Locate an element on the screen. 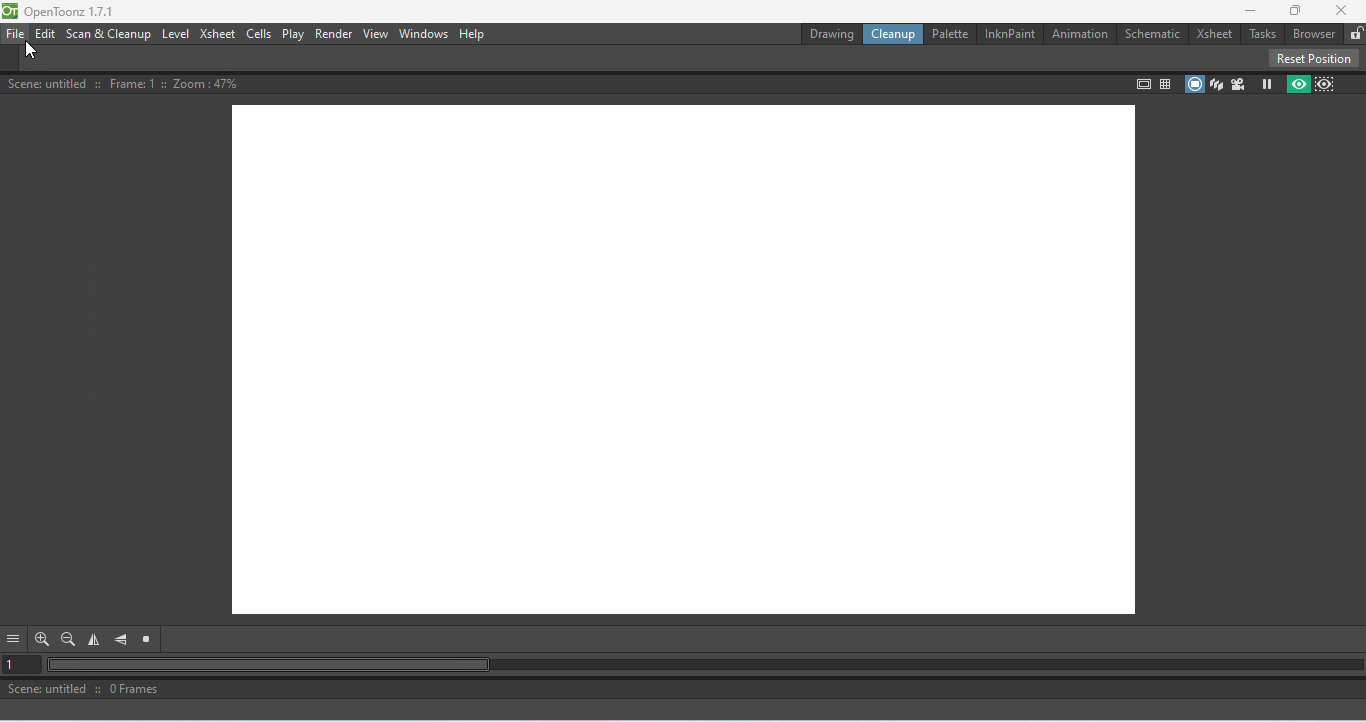 The width and height of the screenshot is (1366, 722). Broswer is located at coordinates (1315, 33).